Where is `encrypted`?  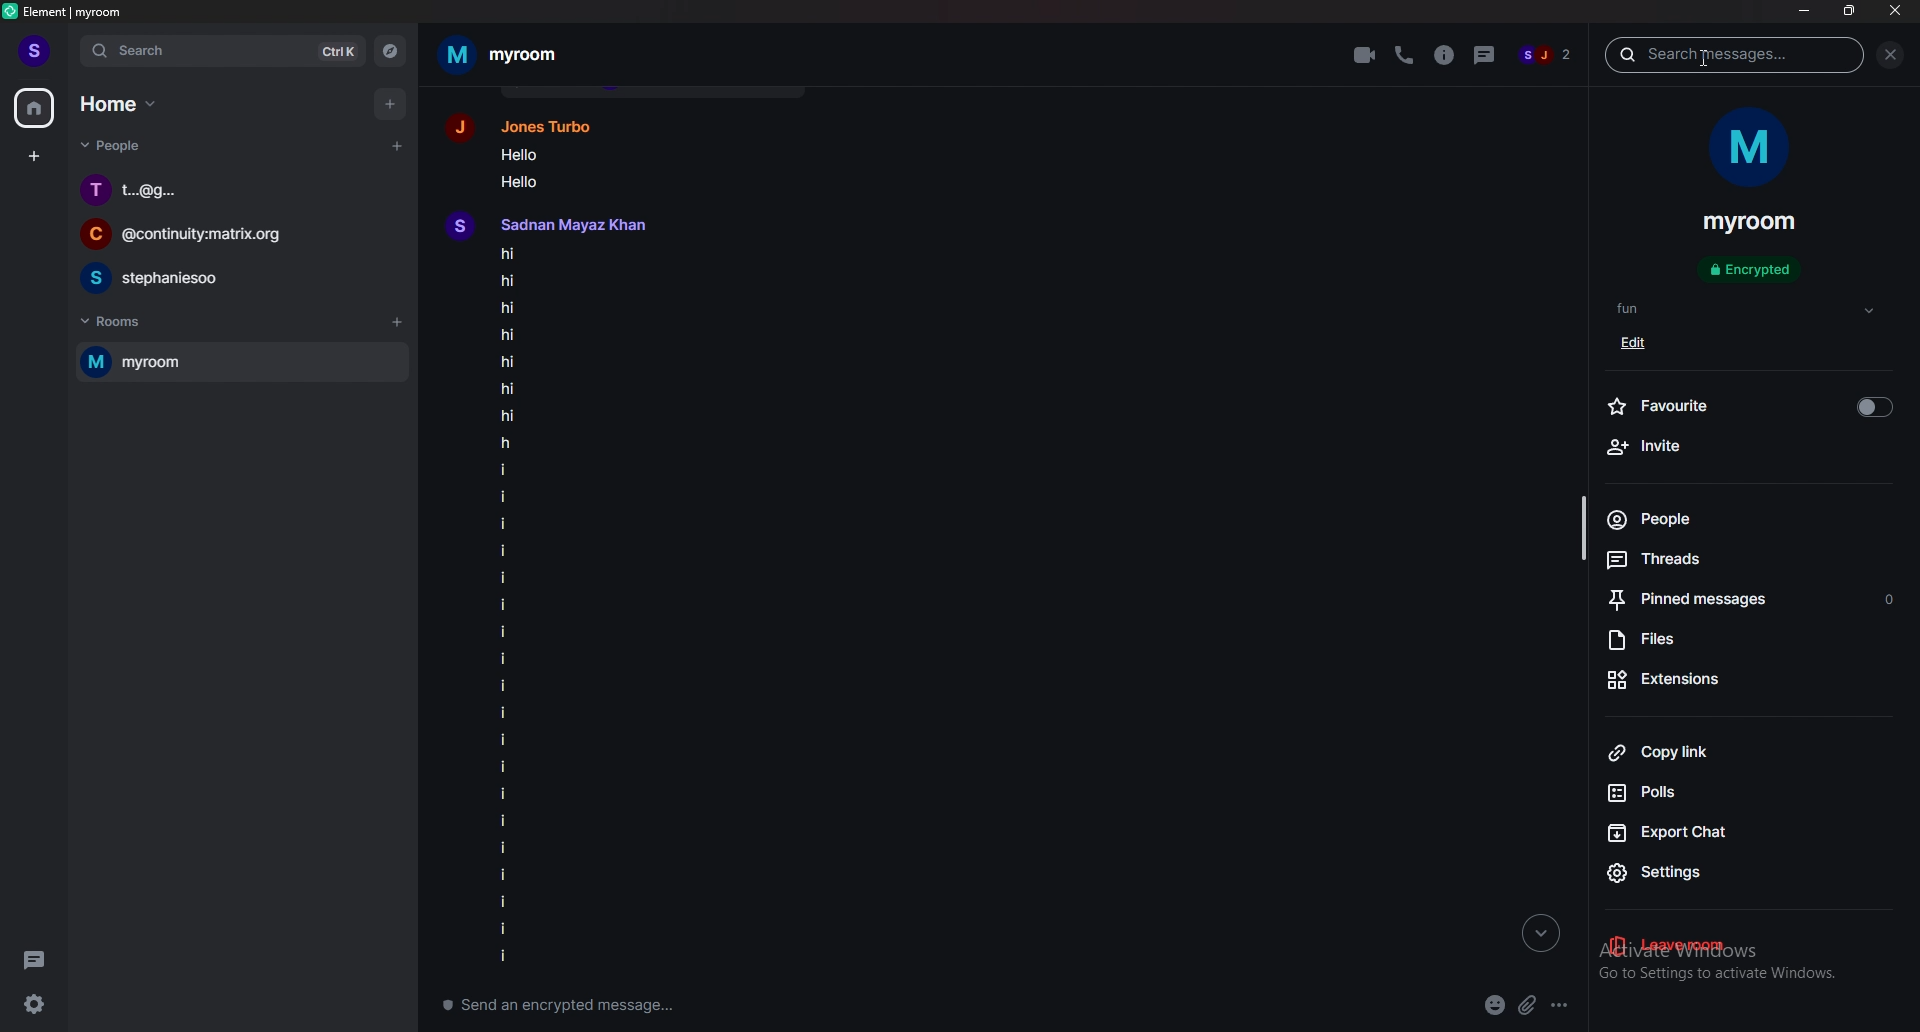
encrypted is located at coordinates (1753, 270).